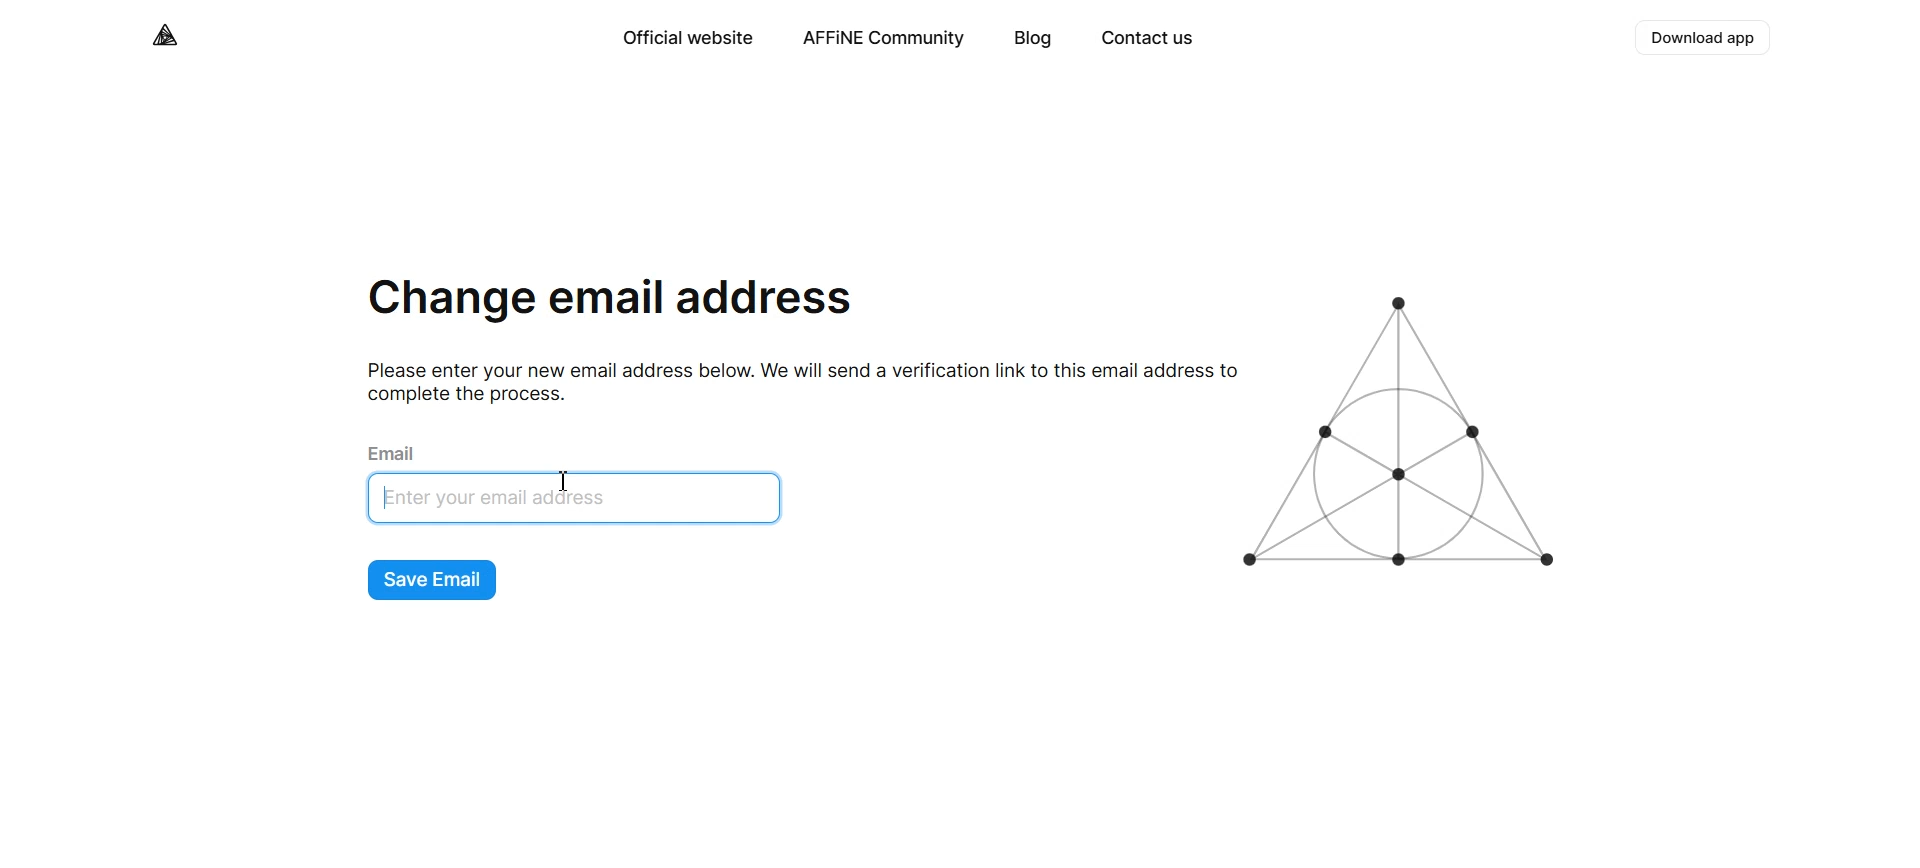  Describe the element at coordinates (793, 381) in the screenshot. I see `please enter your email` at that location.